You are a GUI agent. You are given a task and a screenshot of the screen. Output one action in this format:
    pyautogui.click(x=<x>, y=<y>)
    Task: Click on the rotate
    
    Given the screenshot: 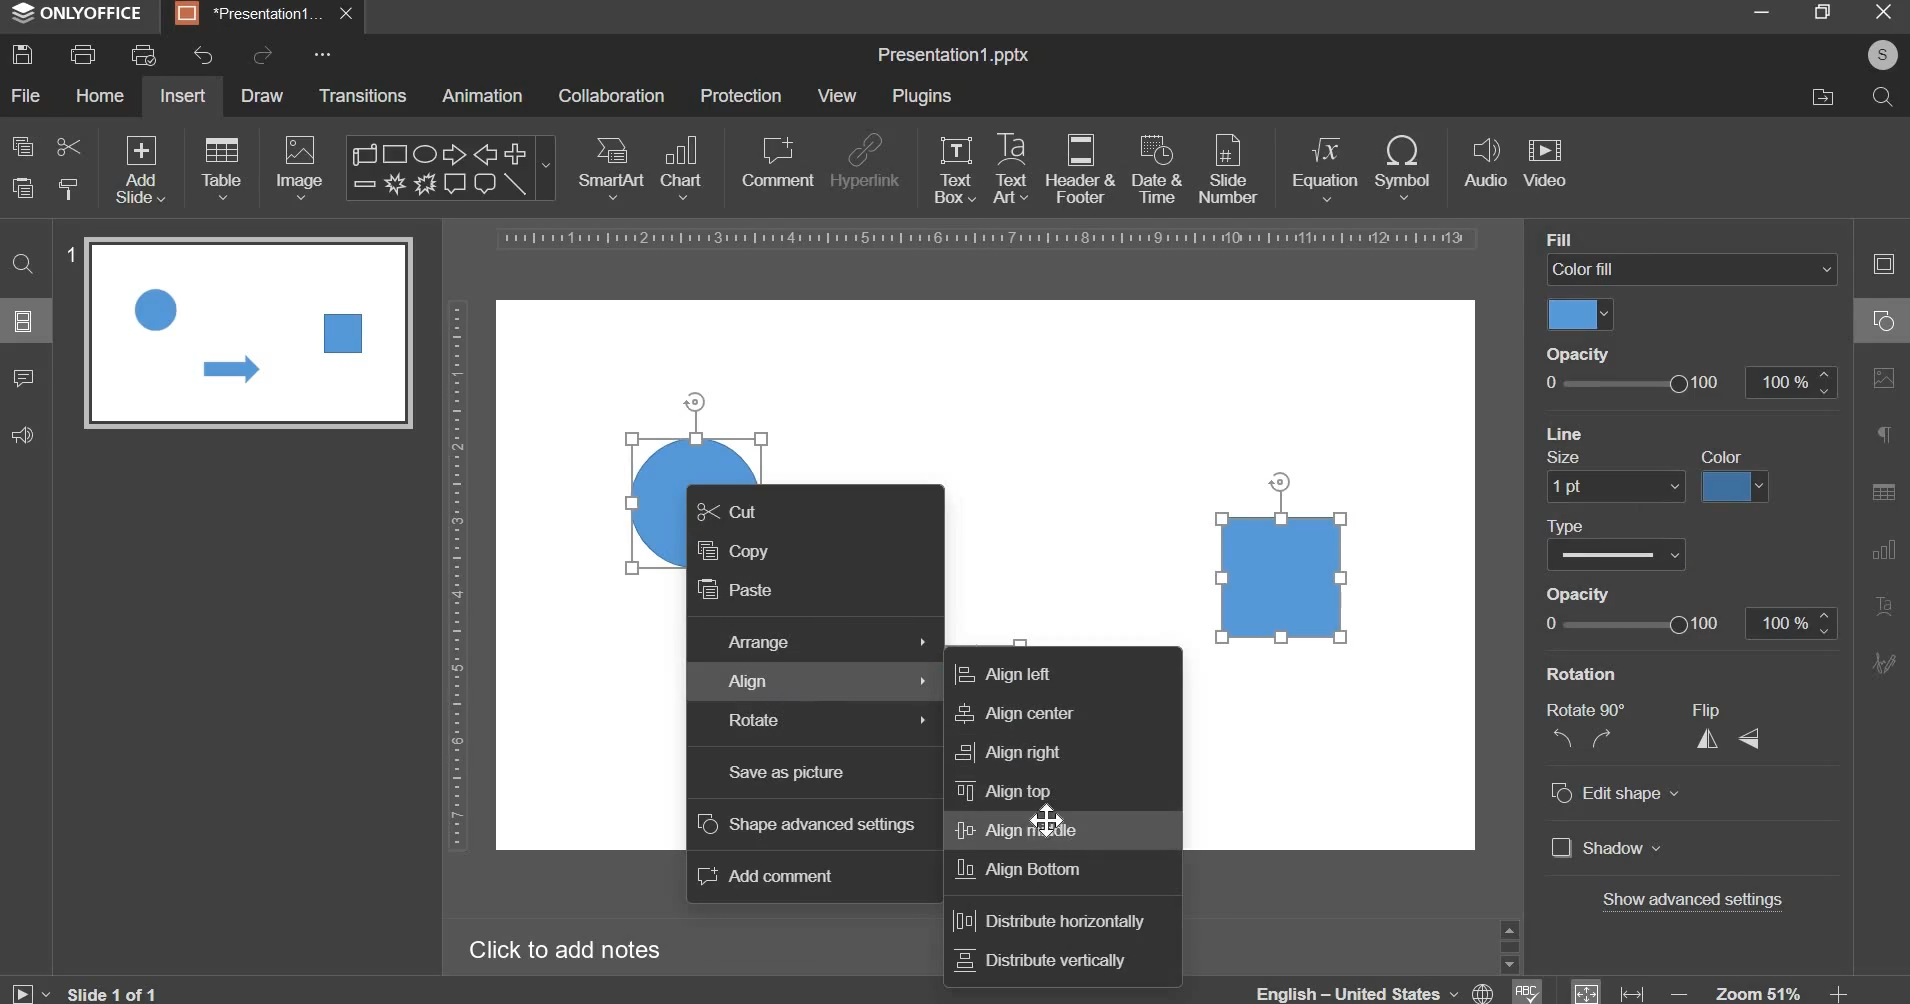 What is the action you would take?
    pyautogui.click(x=827, y=722)
    